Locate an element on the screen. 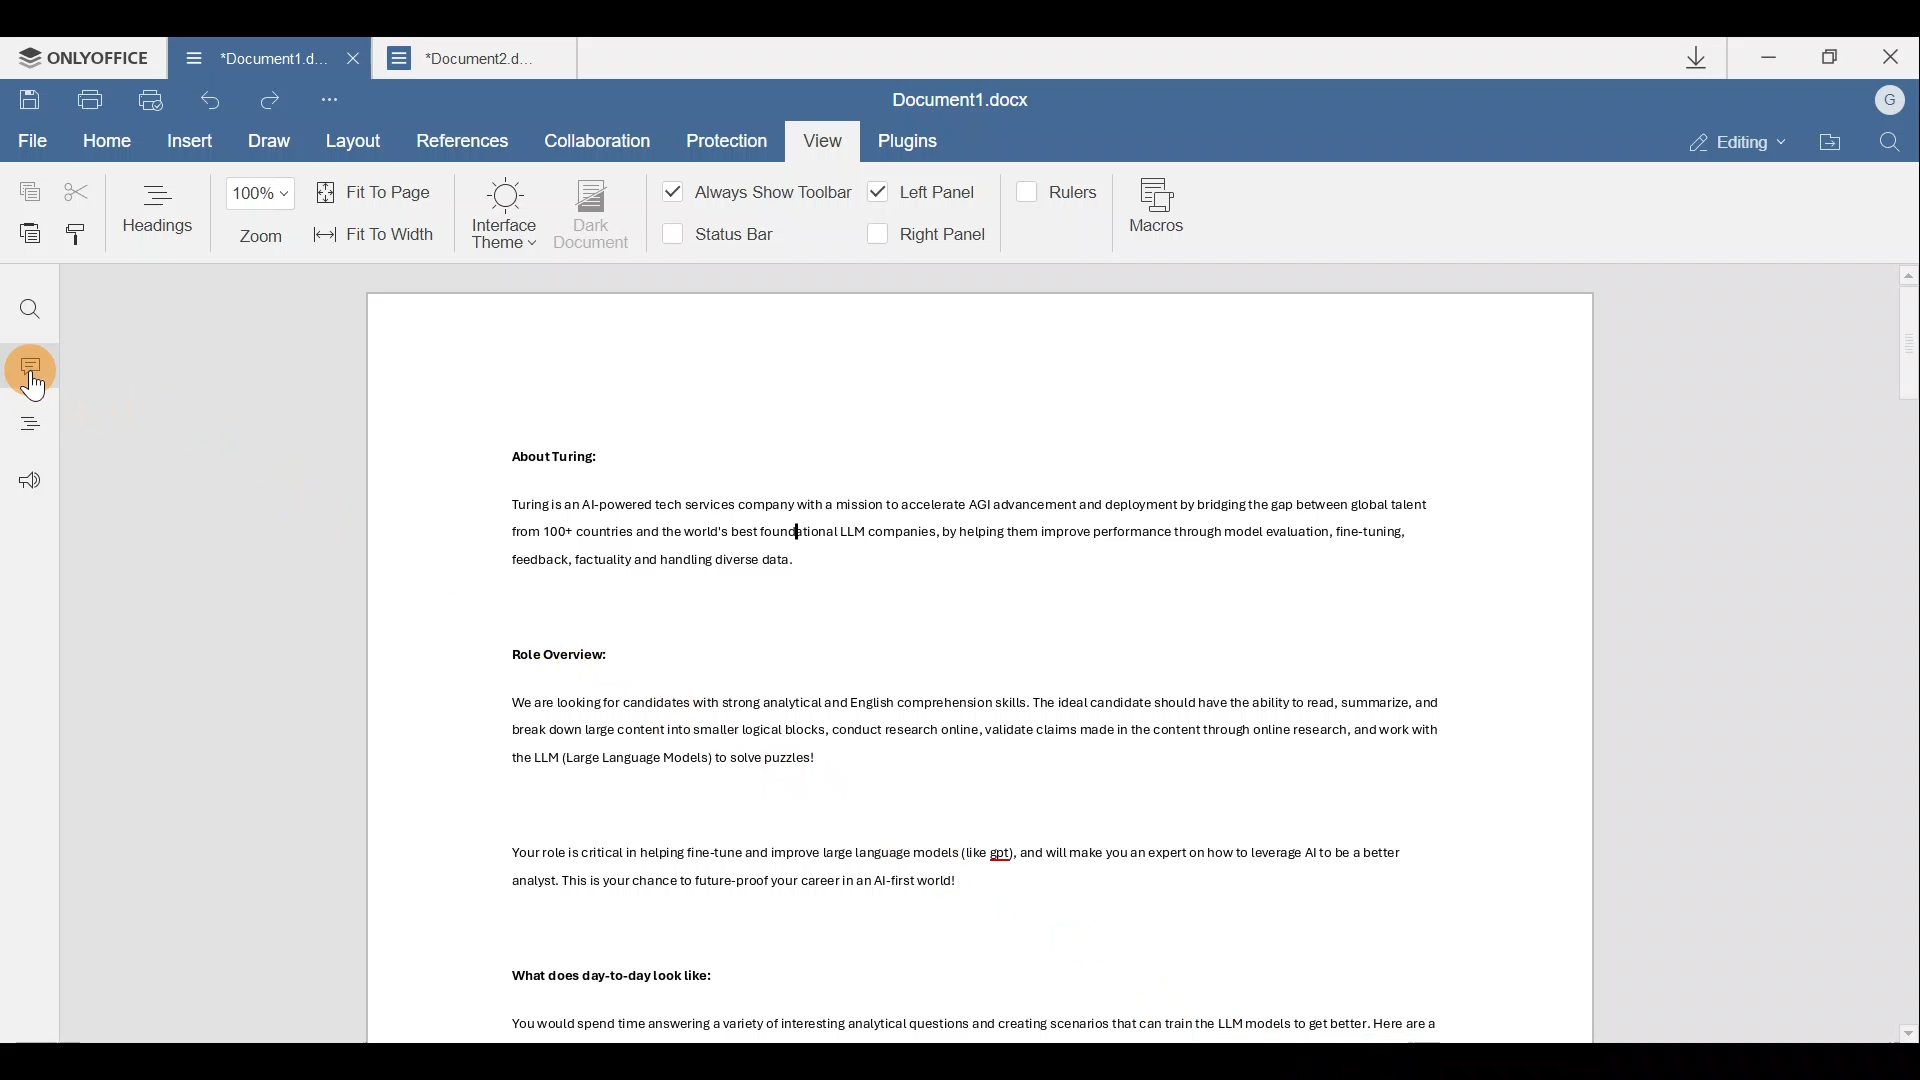 The width and height of the screenshot is (1920, 1080). Macros is located at coordinates (1162, 209).